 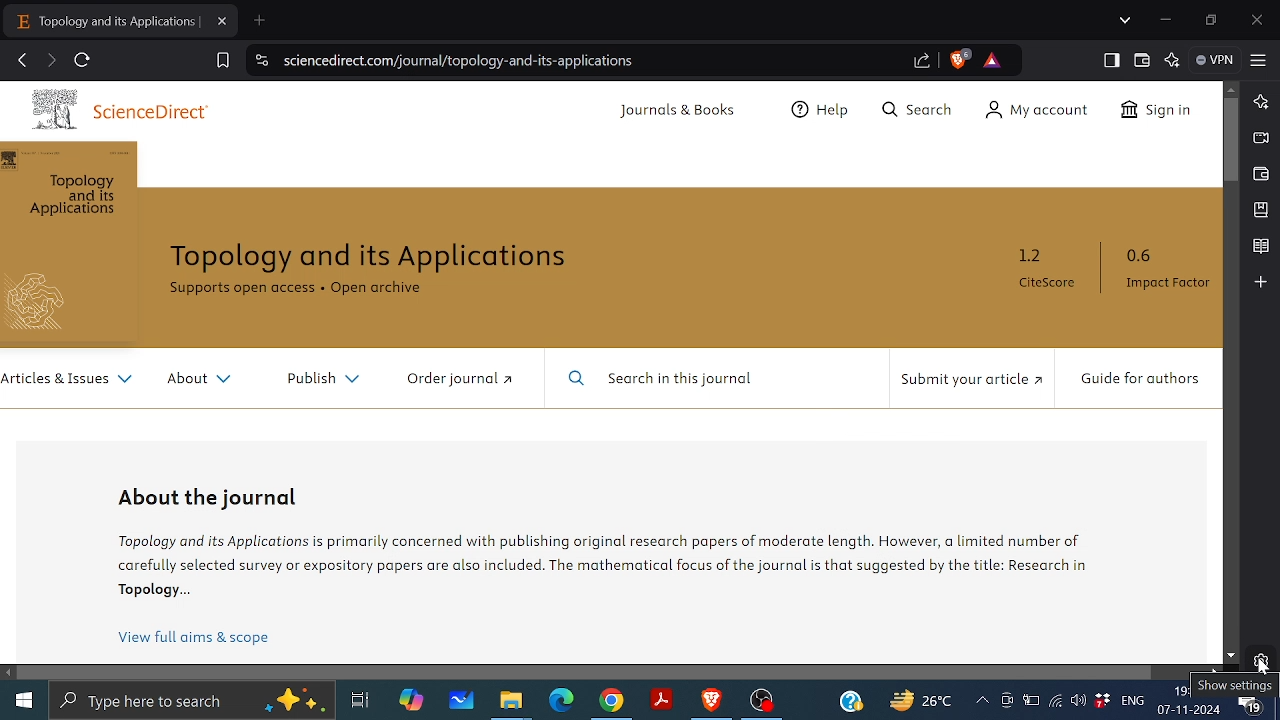 What do you see at coordinates (192, 700) in the screenshot?
I see `Type or search for apps` at bounding box center [192, 700].